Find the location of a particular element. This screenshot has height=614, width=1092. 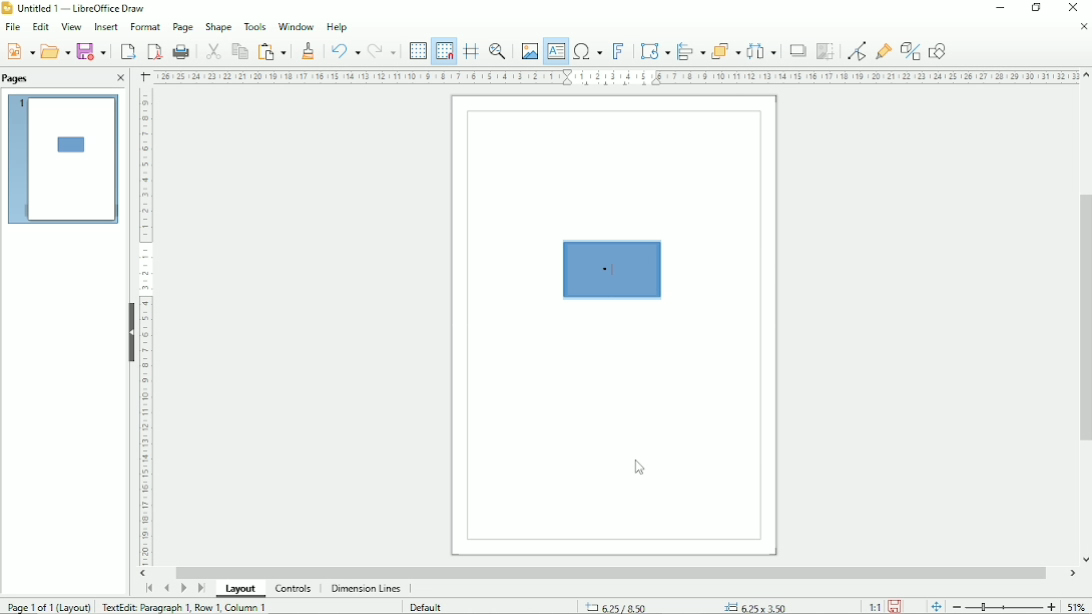

Scroll to first page is located at coordinates (149, 587).